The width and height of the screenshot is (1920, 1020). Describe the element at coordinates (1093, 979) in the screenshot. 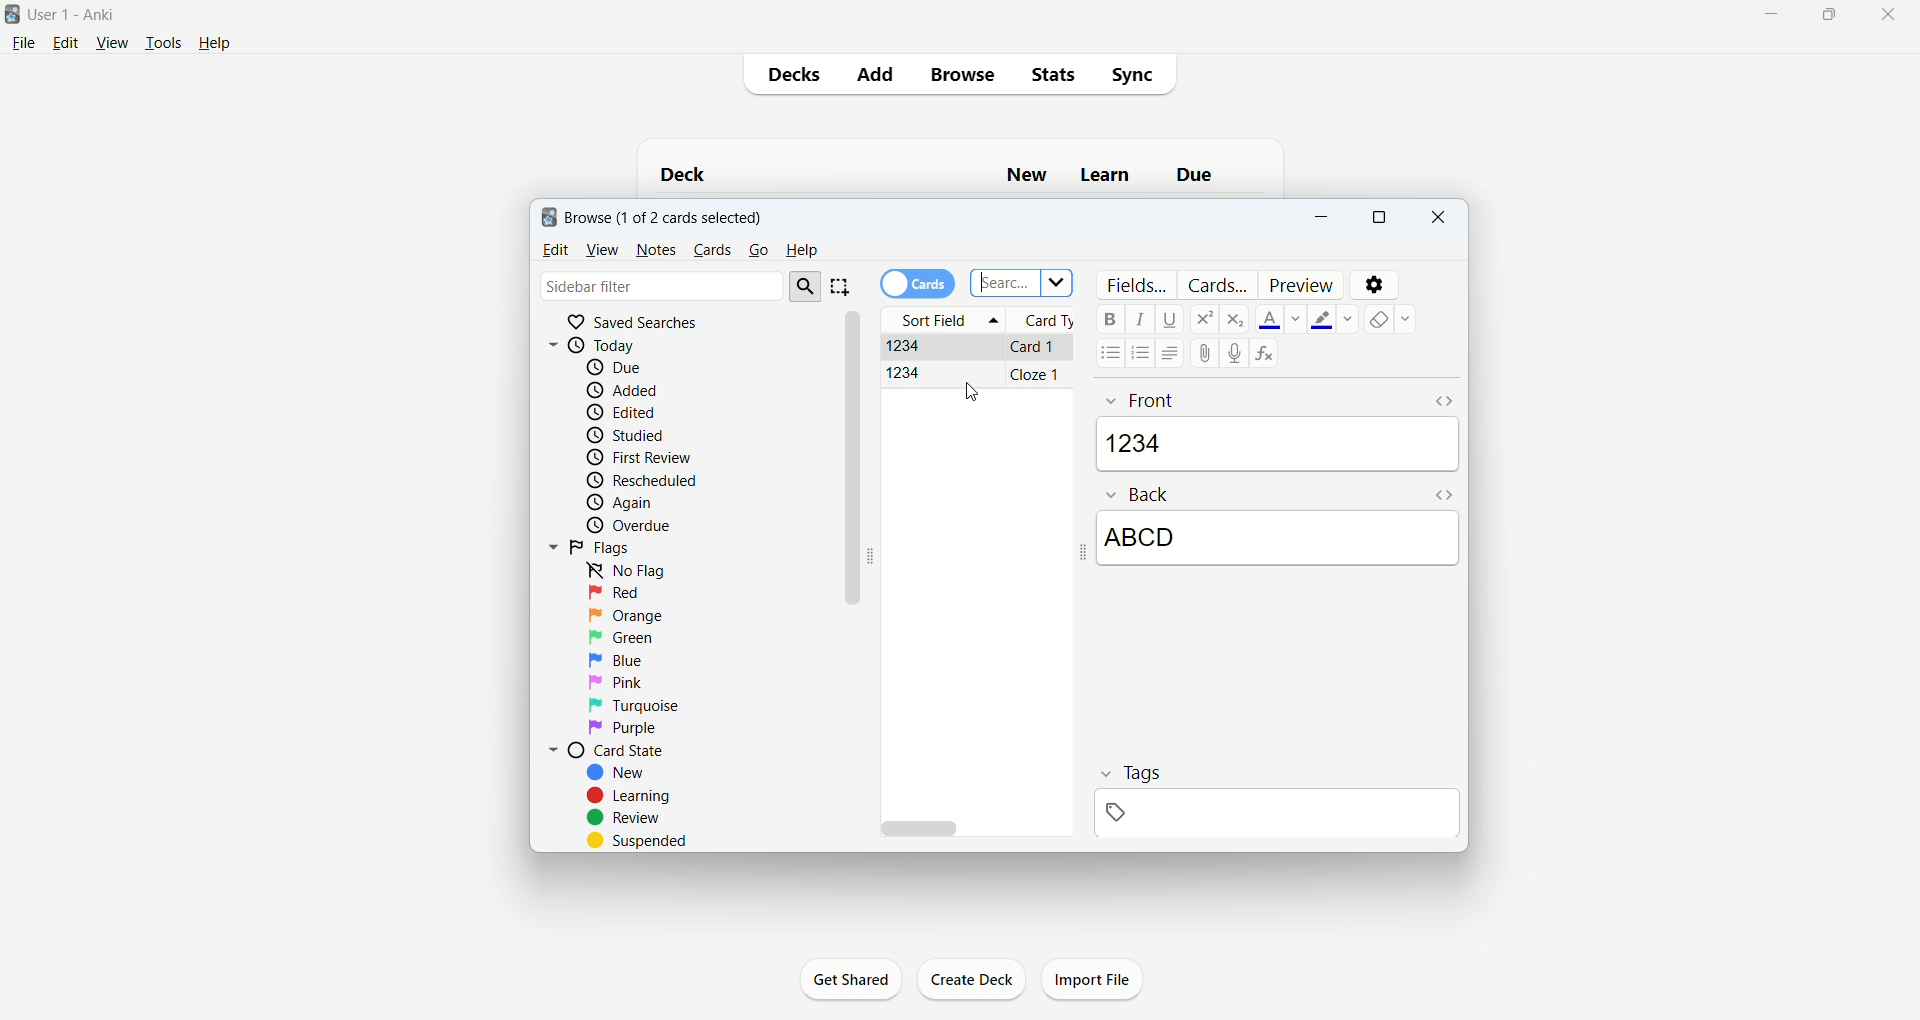

I see `import file` at that location.